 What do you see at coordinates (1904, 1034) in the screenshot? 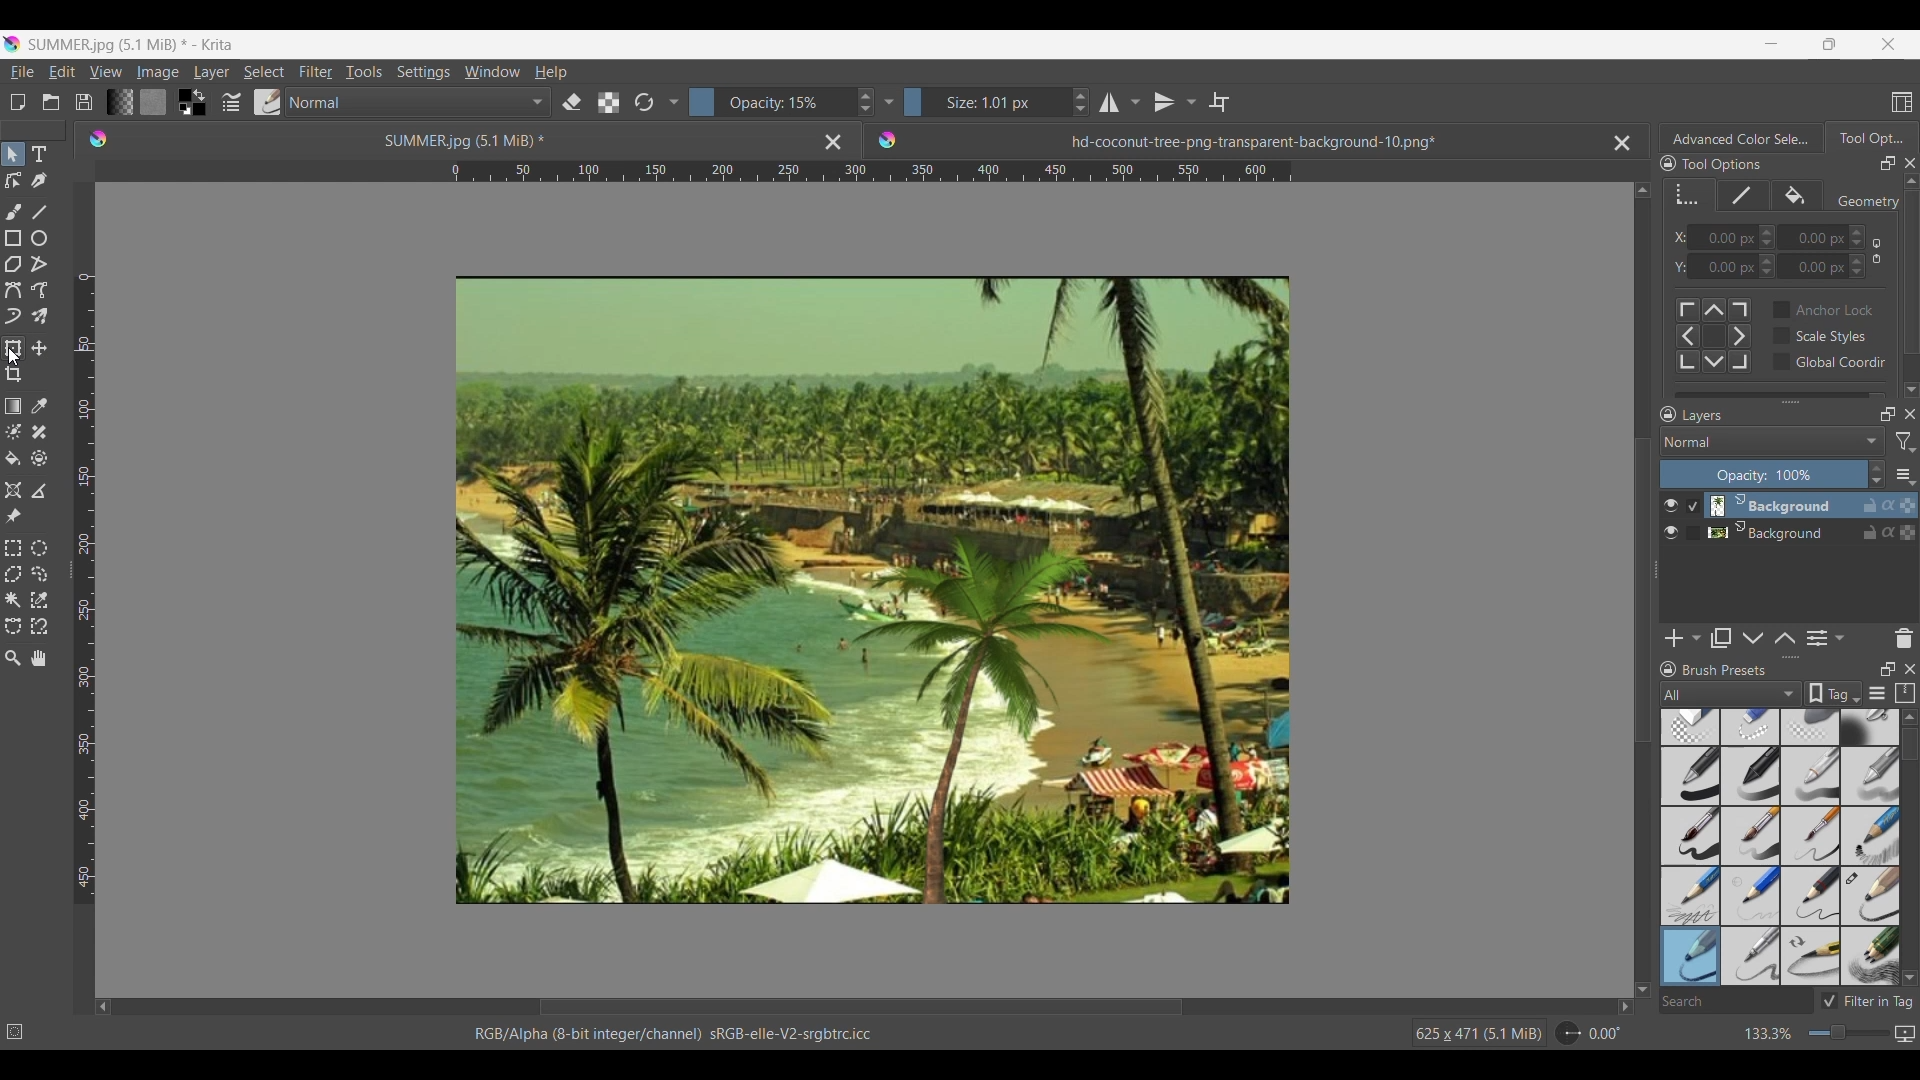
I see `Map the displayed canvas size` at bounding box center [1904, 1034].